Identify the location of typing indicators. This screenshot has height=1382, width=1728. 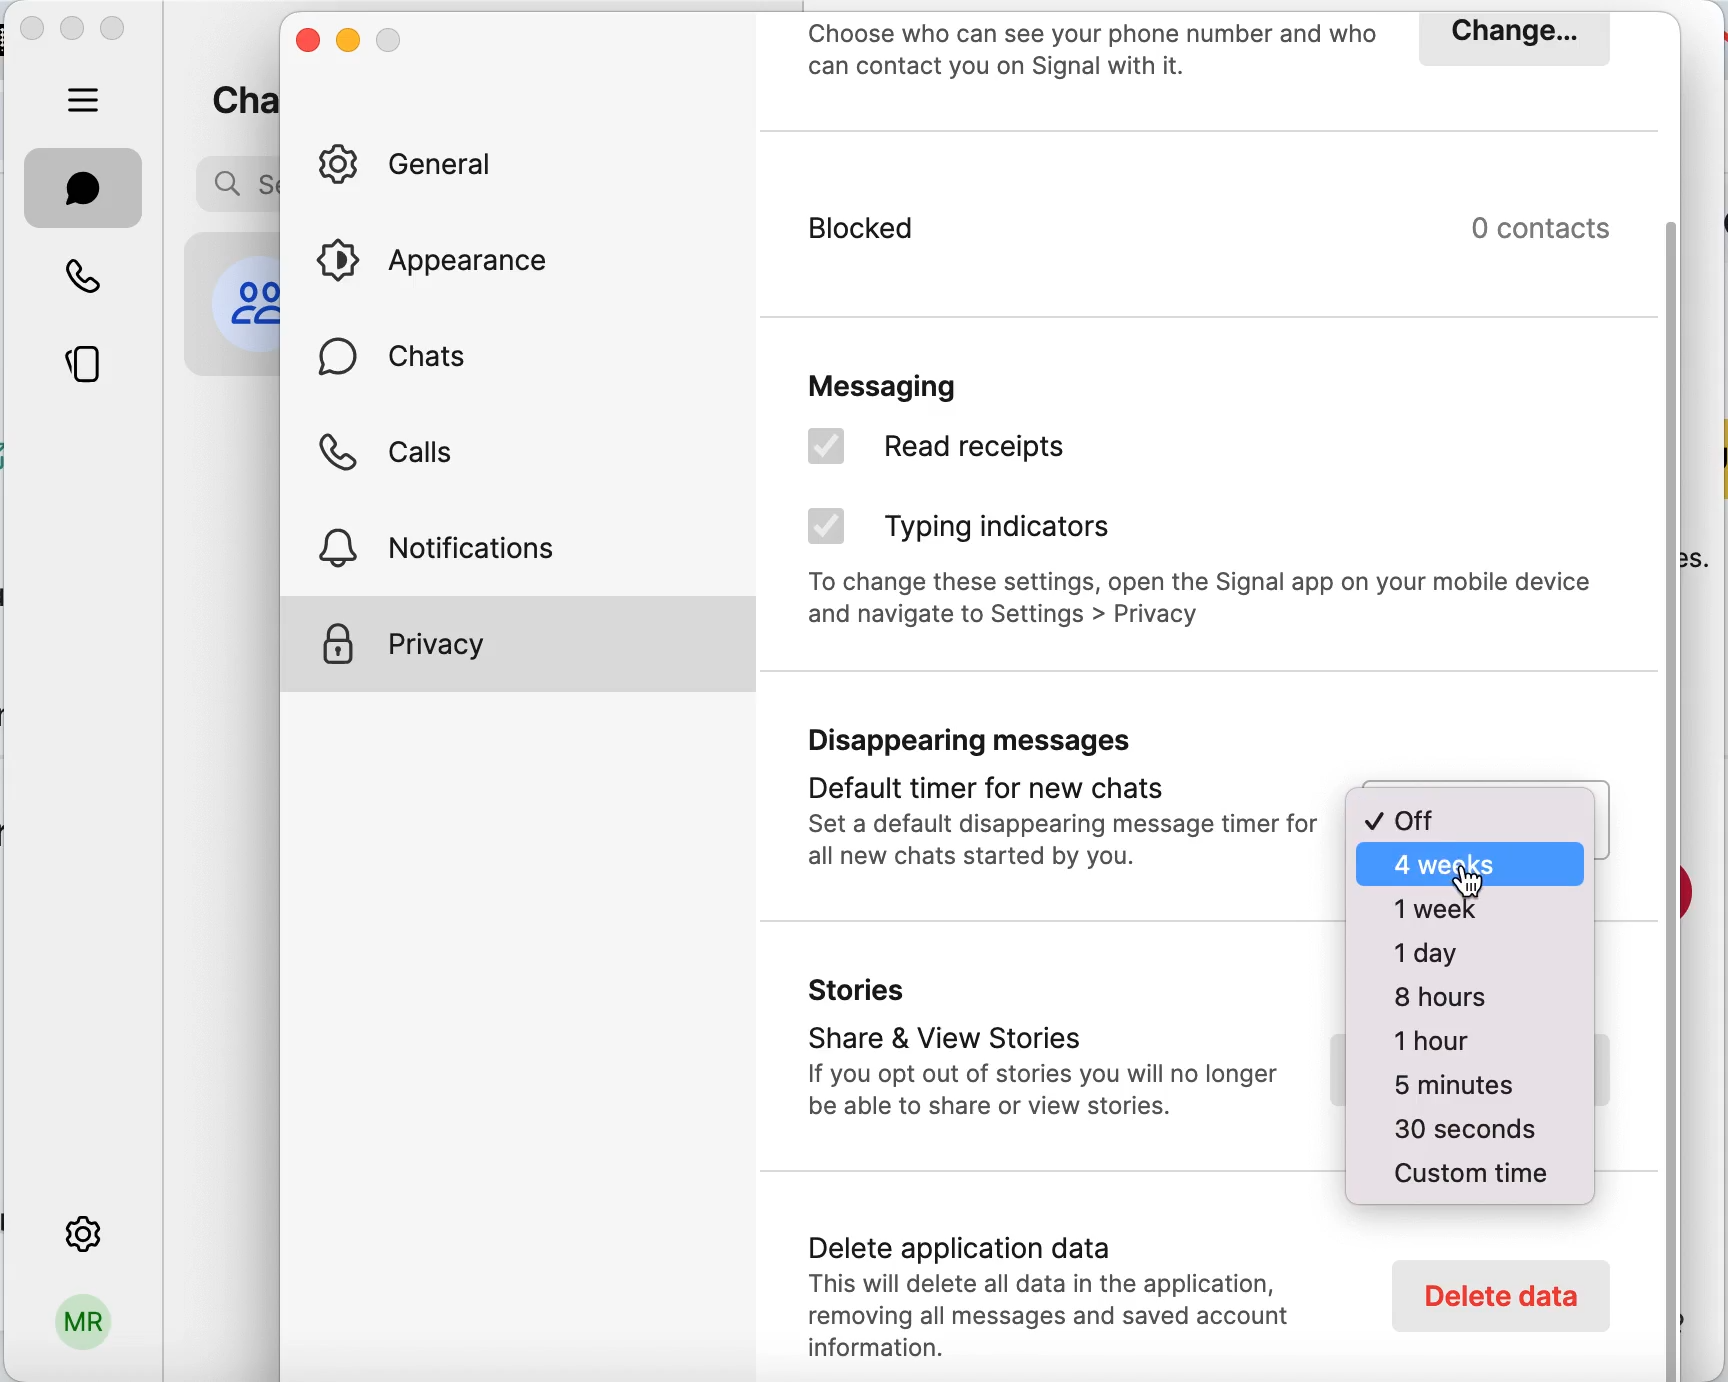
(972, 530).